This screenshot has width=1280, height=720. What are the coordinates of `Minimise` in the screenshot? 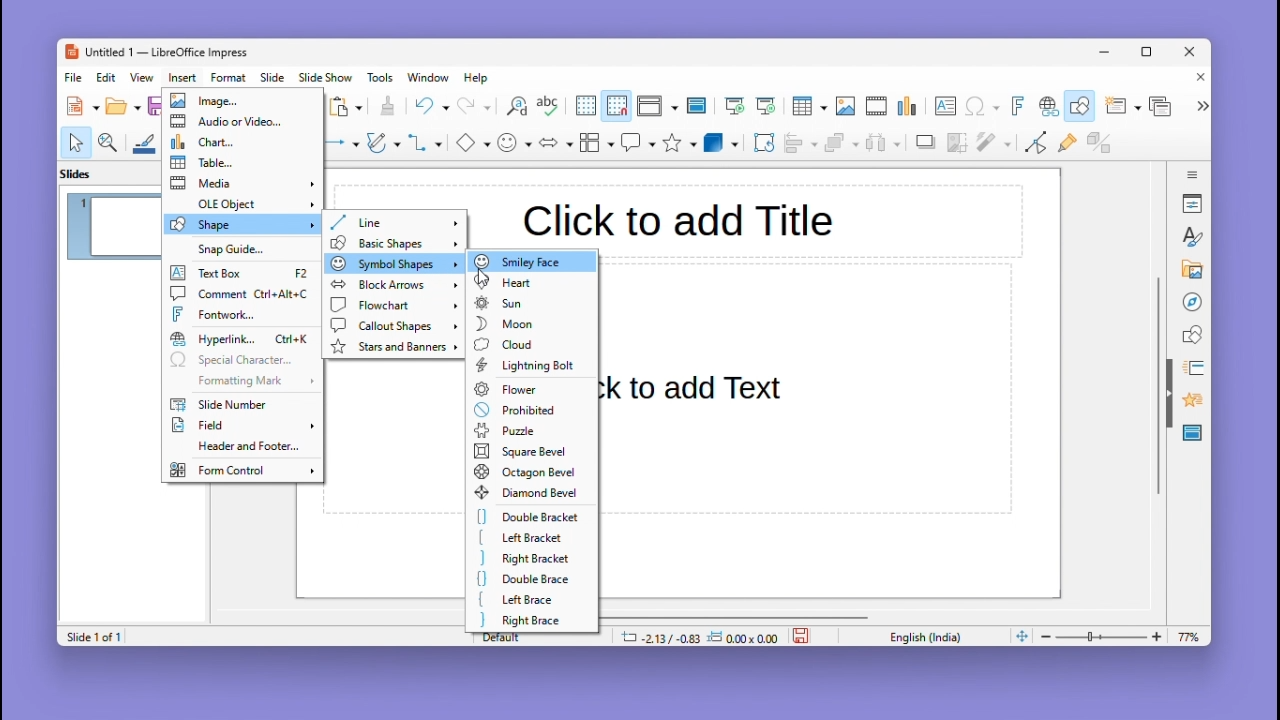 It's located at (1107, 51).